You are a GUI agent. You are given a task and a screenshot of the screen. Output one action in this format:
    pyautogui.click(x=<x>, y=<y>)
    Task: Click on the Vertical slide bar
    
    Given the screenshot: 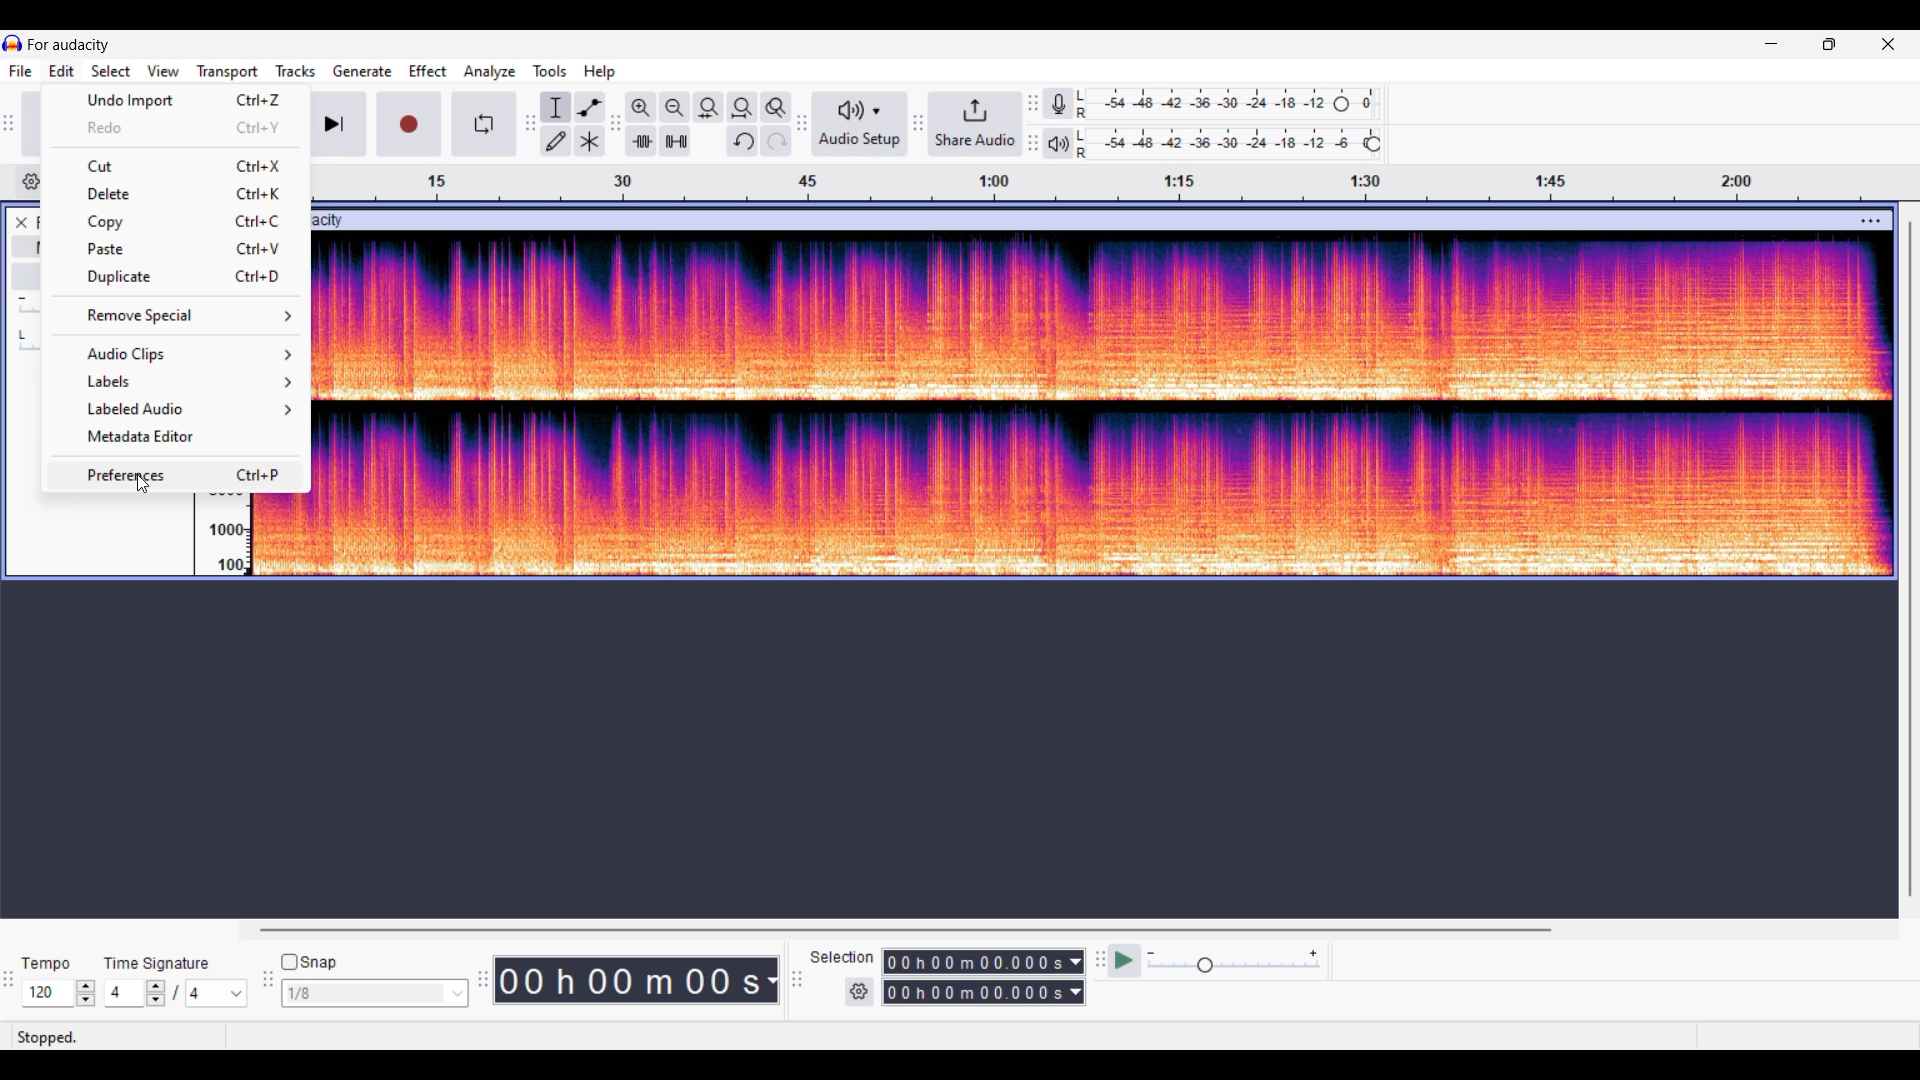 What is the action you would take?
    pyautogui.click(x=1911, y=558)
    